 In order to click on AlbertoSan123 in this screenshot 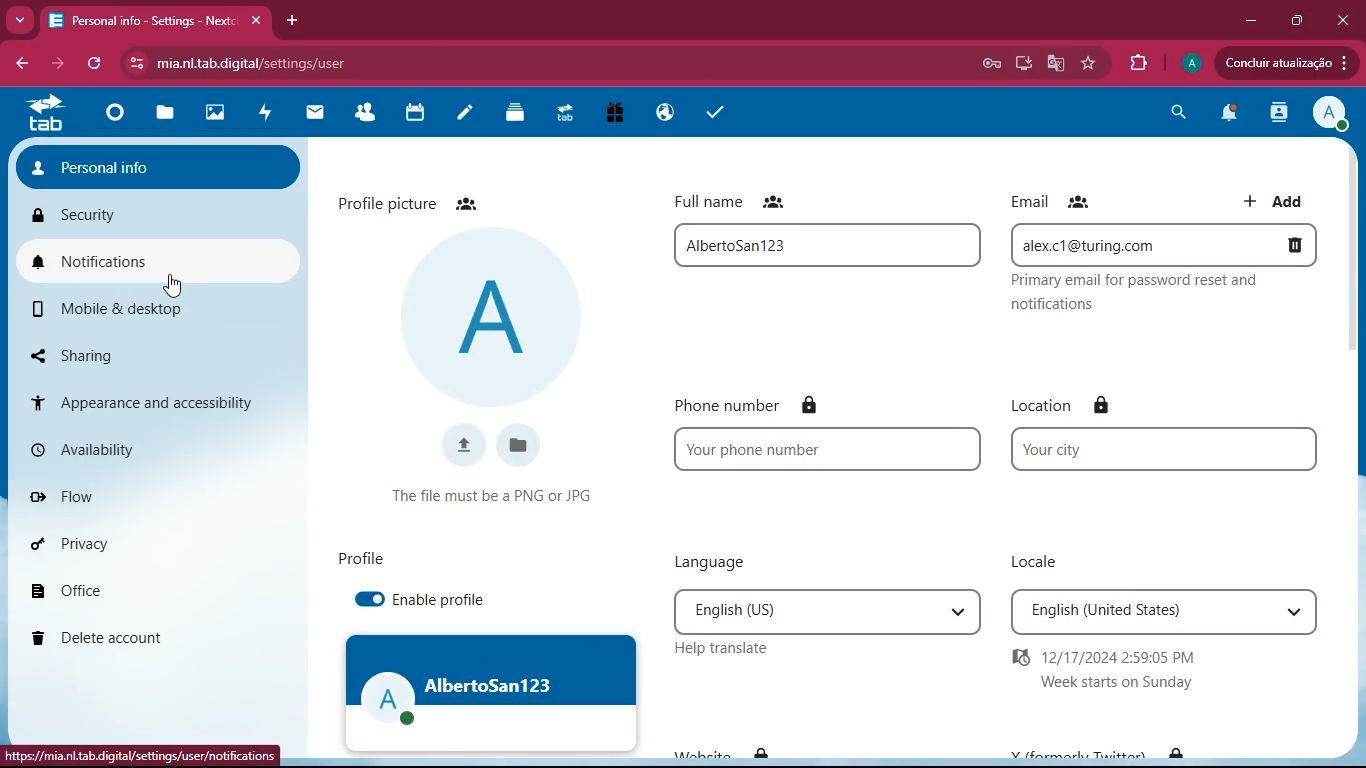, I will do `click(490, 692)`.